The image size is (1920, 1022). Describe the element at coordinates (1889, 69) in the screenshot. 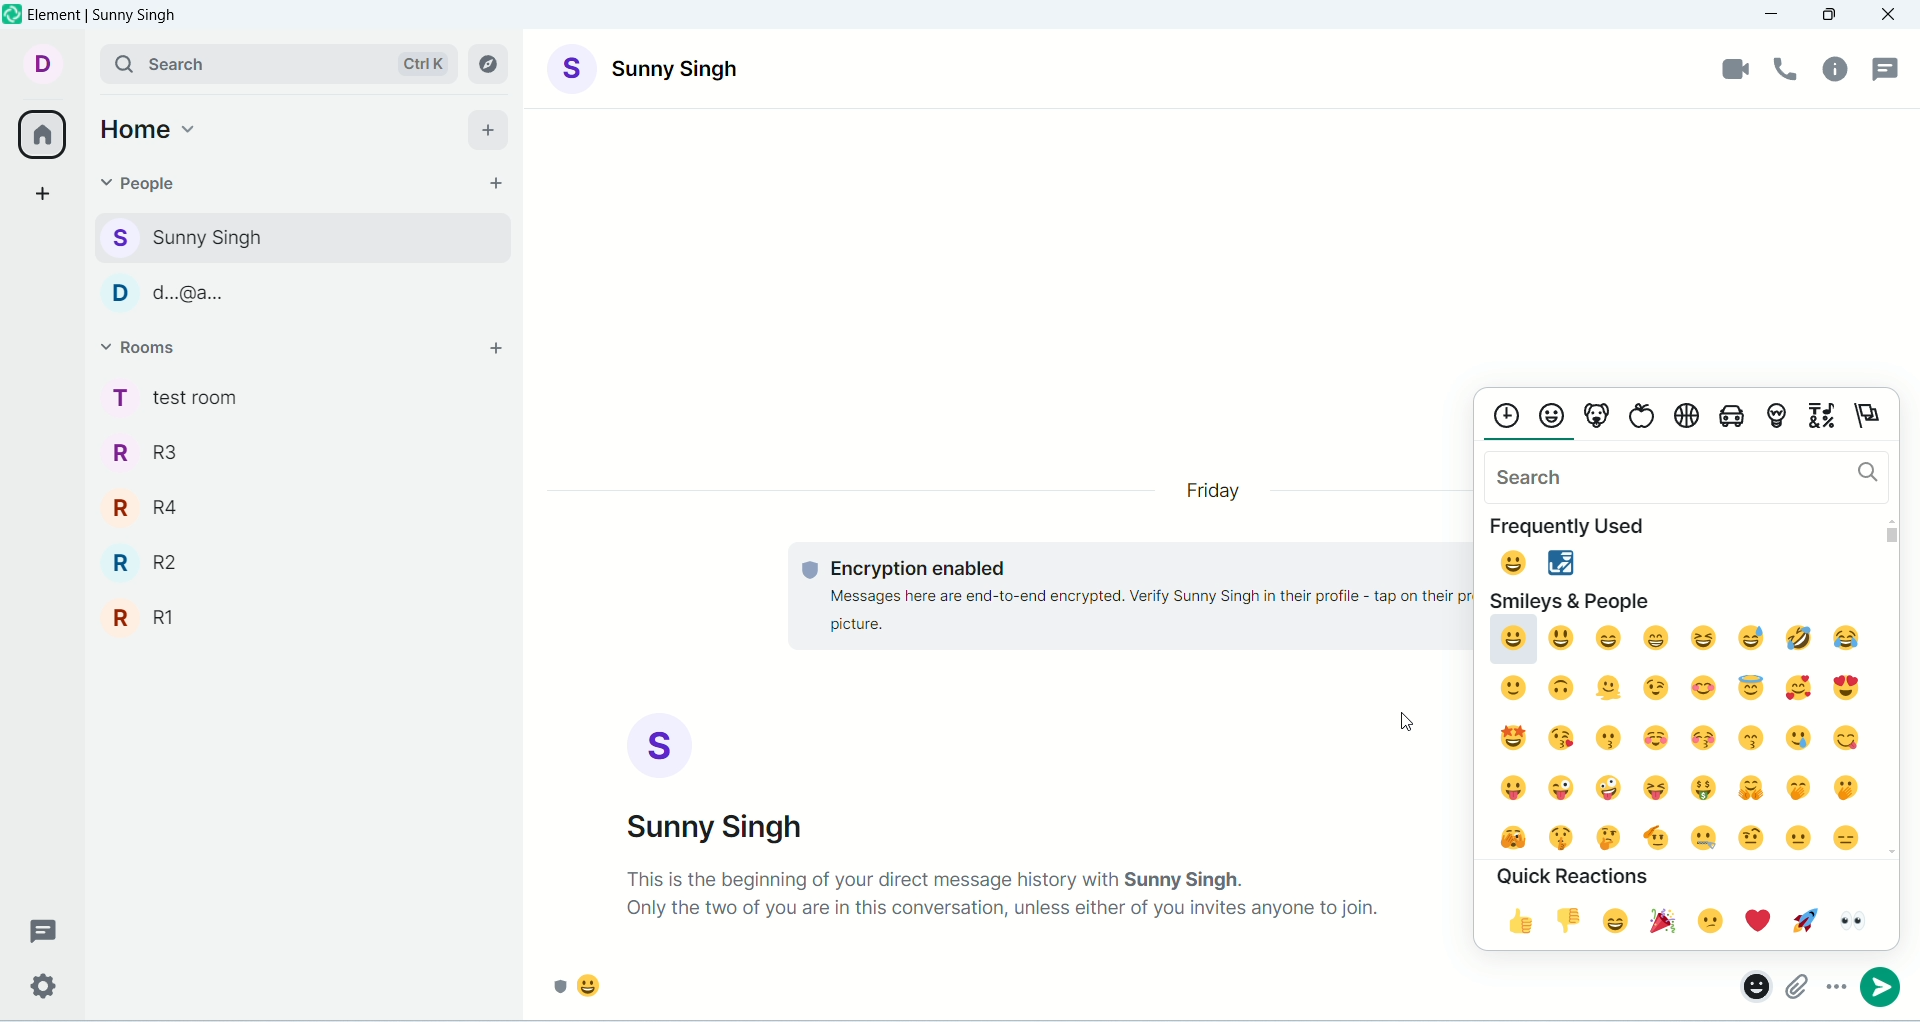

I see `threads` at that location.